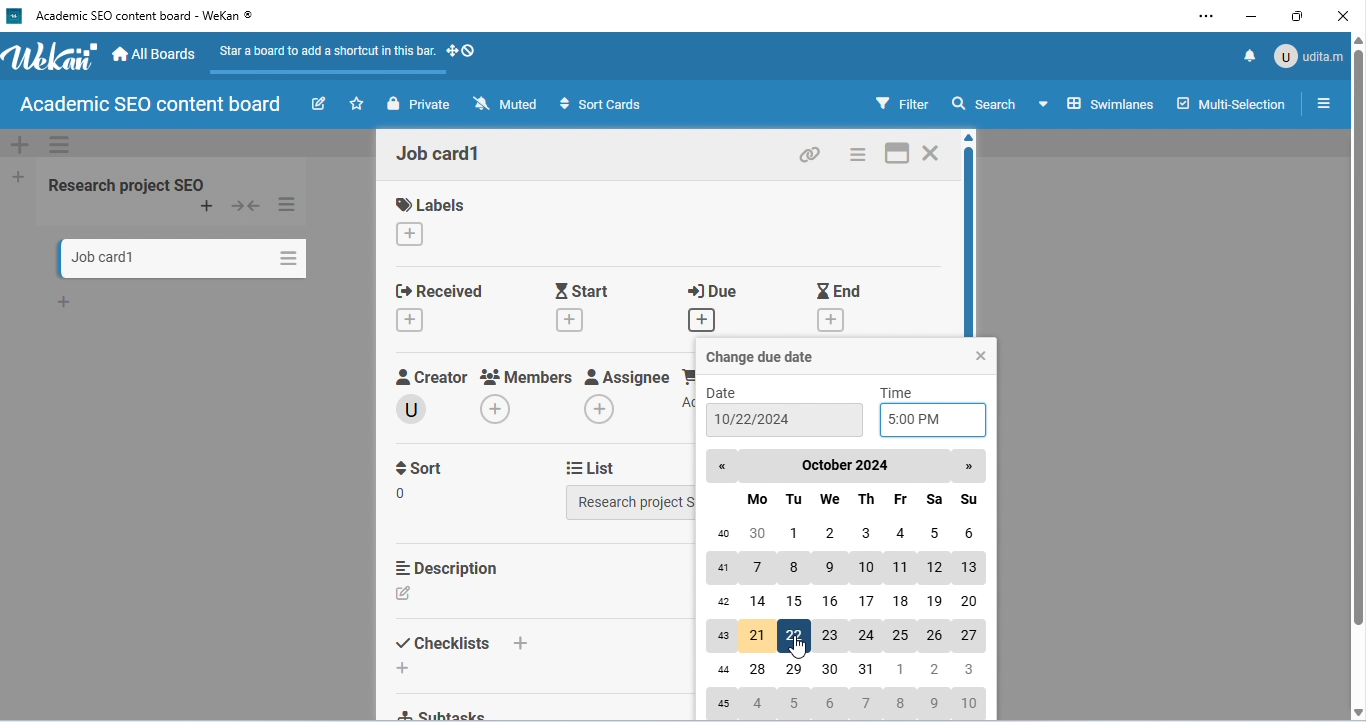  I want to click on add list, so click(20, 178).